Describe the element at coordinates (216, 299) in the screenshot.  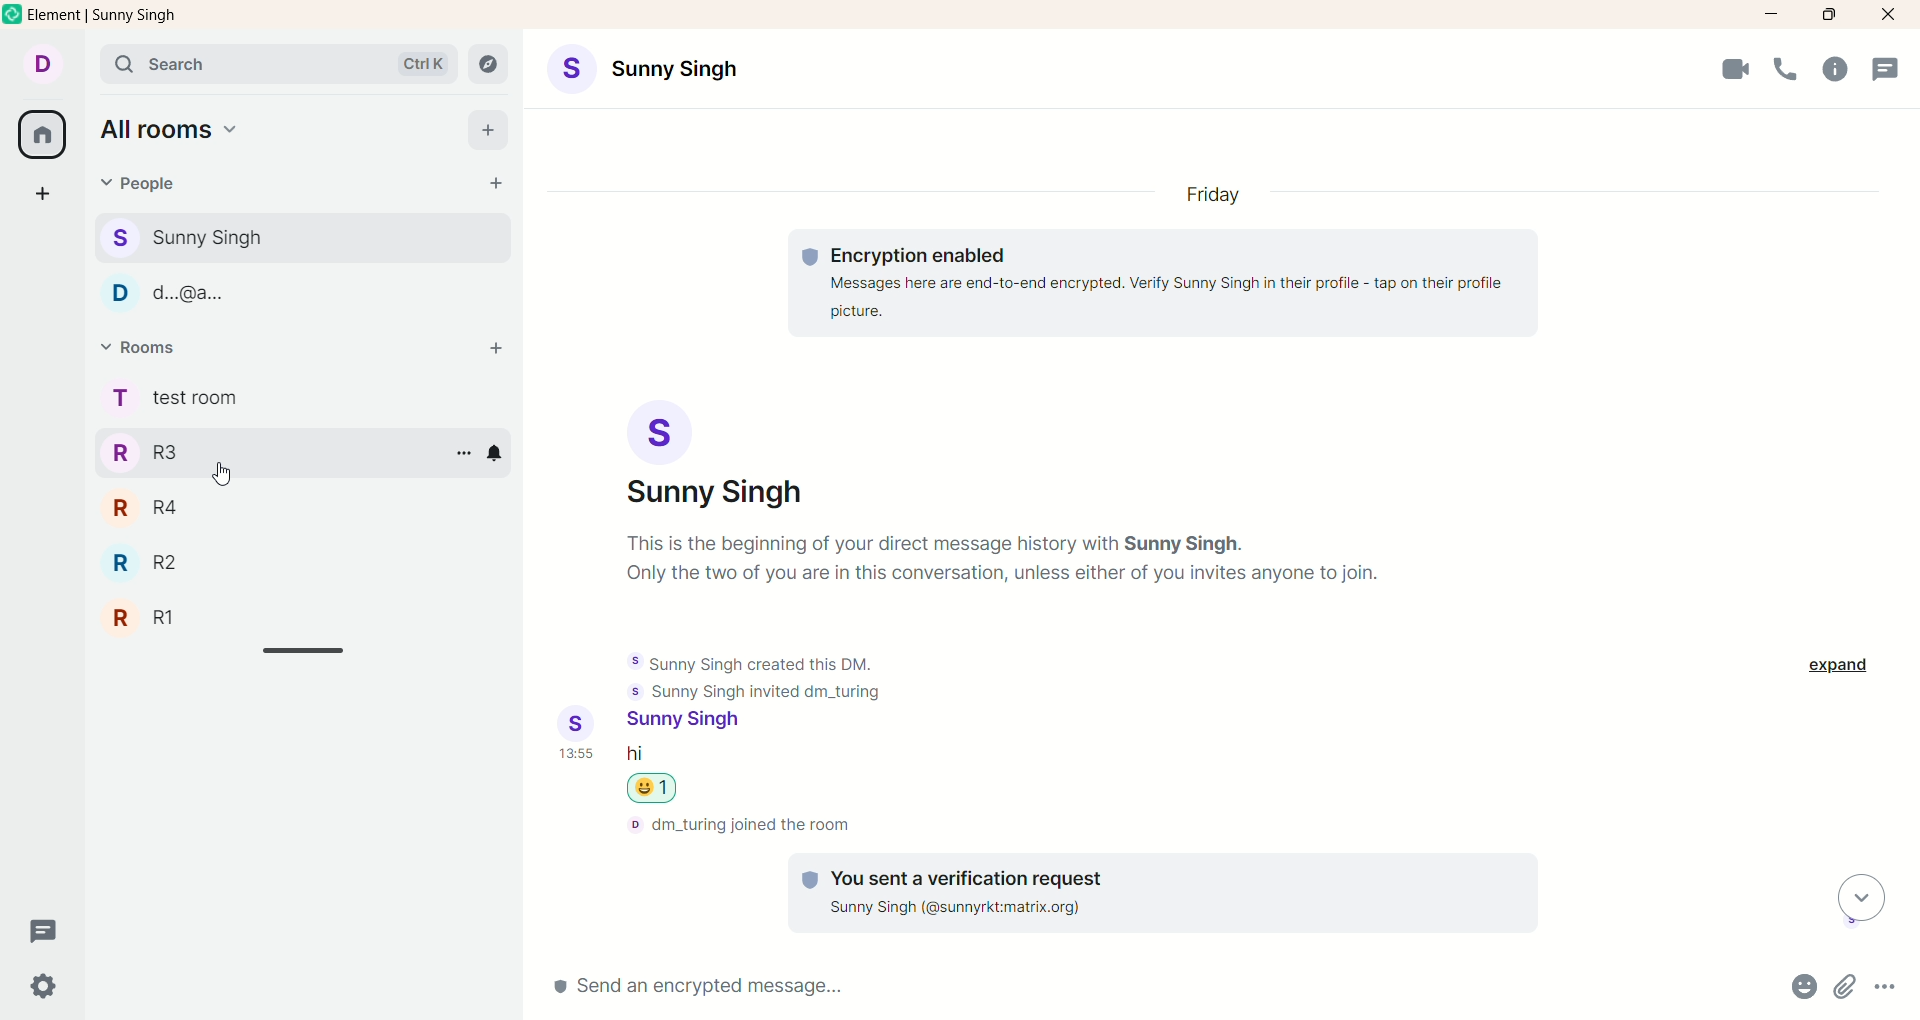
I see `people` at that location.